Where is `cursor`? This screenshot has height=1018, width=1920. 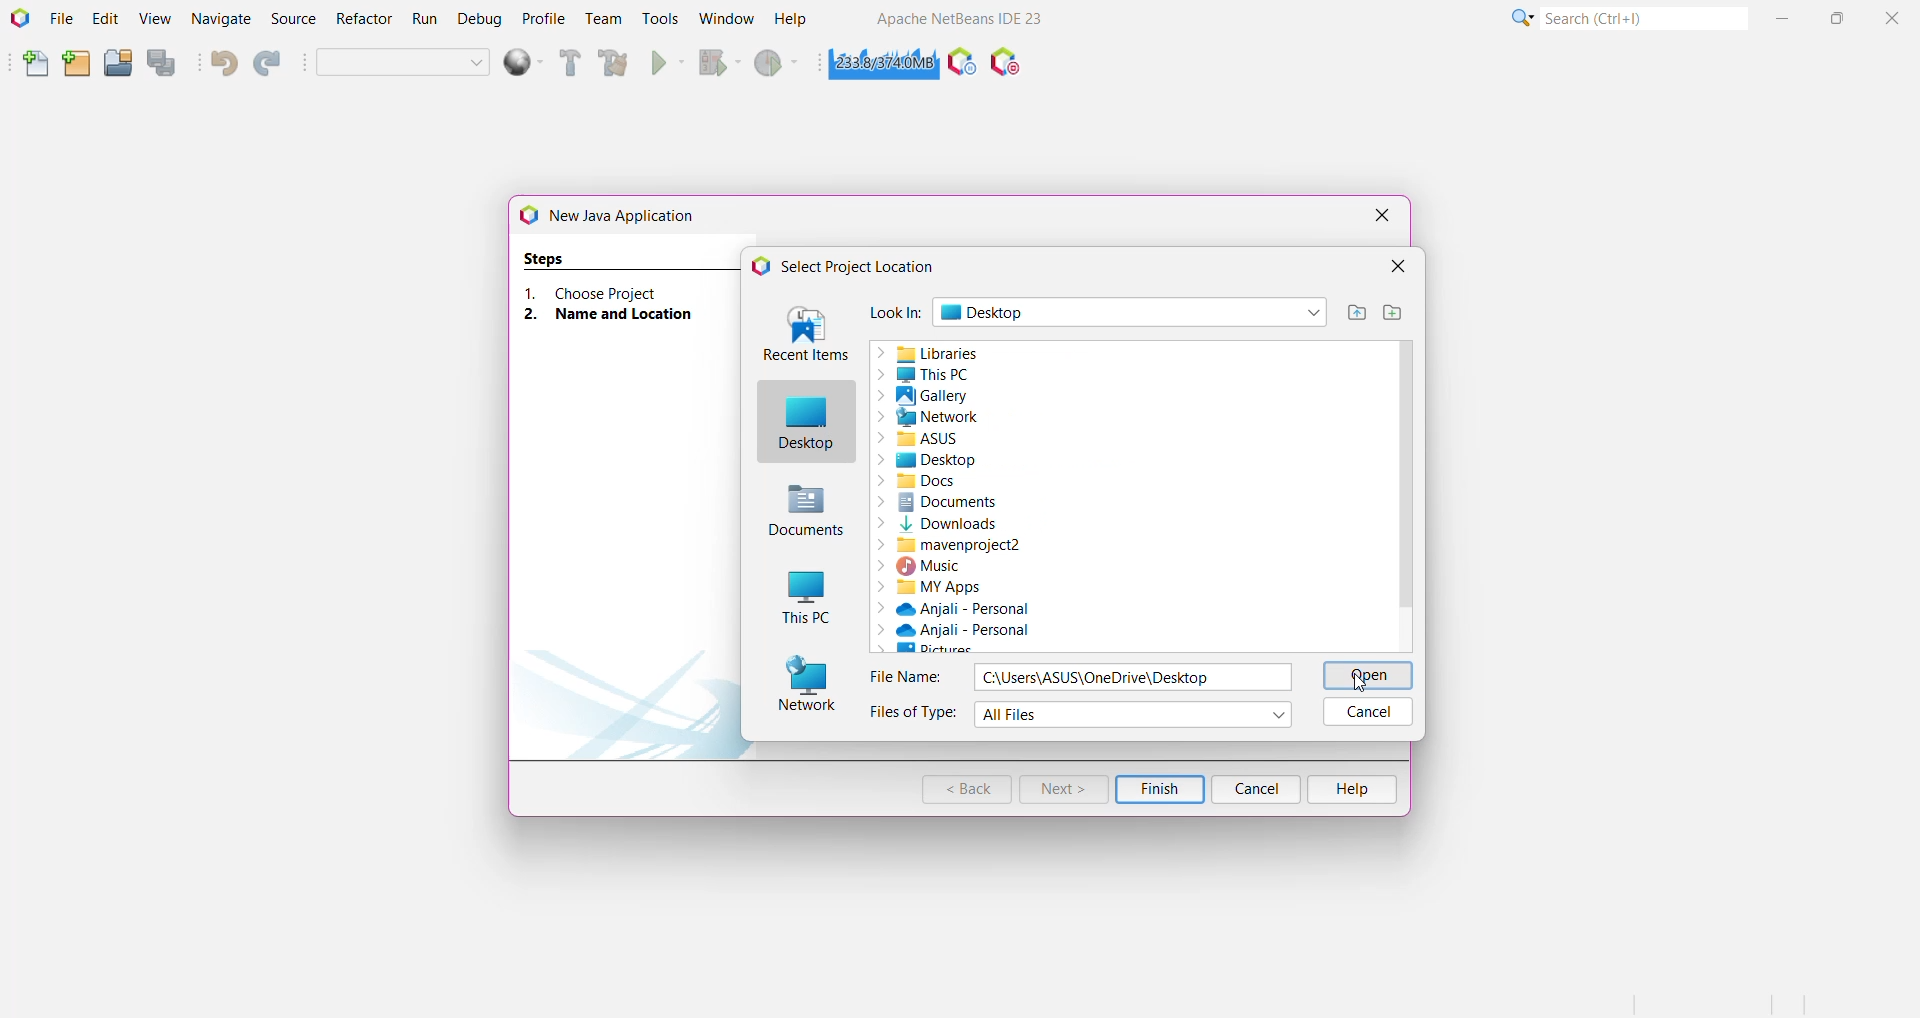
cursor is located at coordinates (1368, 684).